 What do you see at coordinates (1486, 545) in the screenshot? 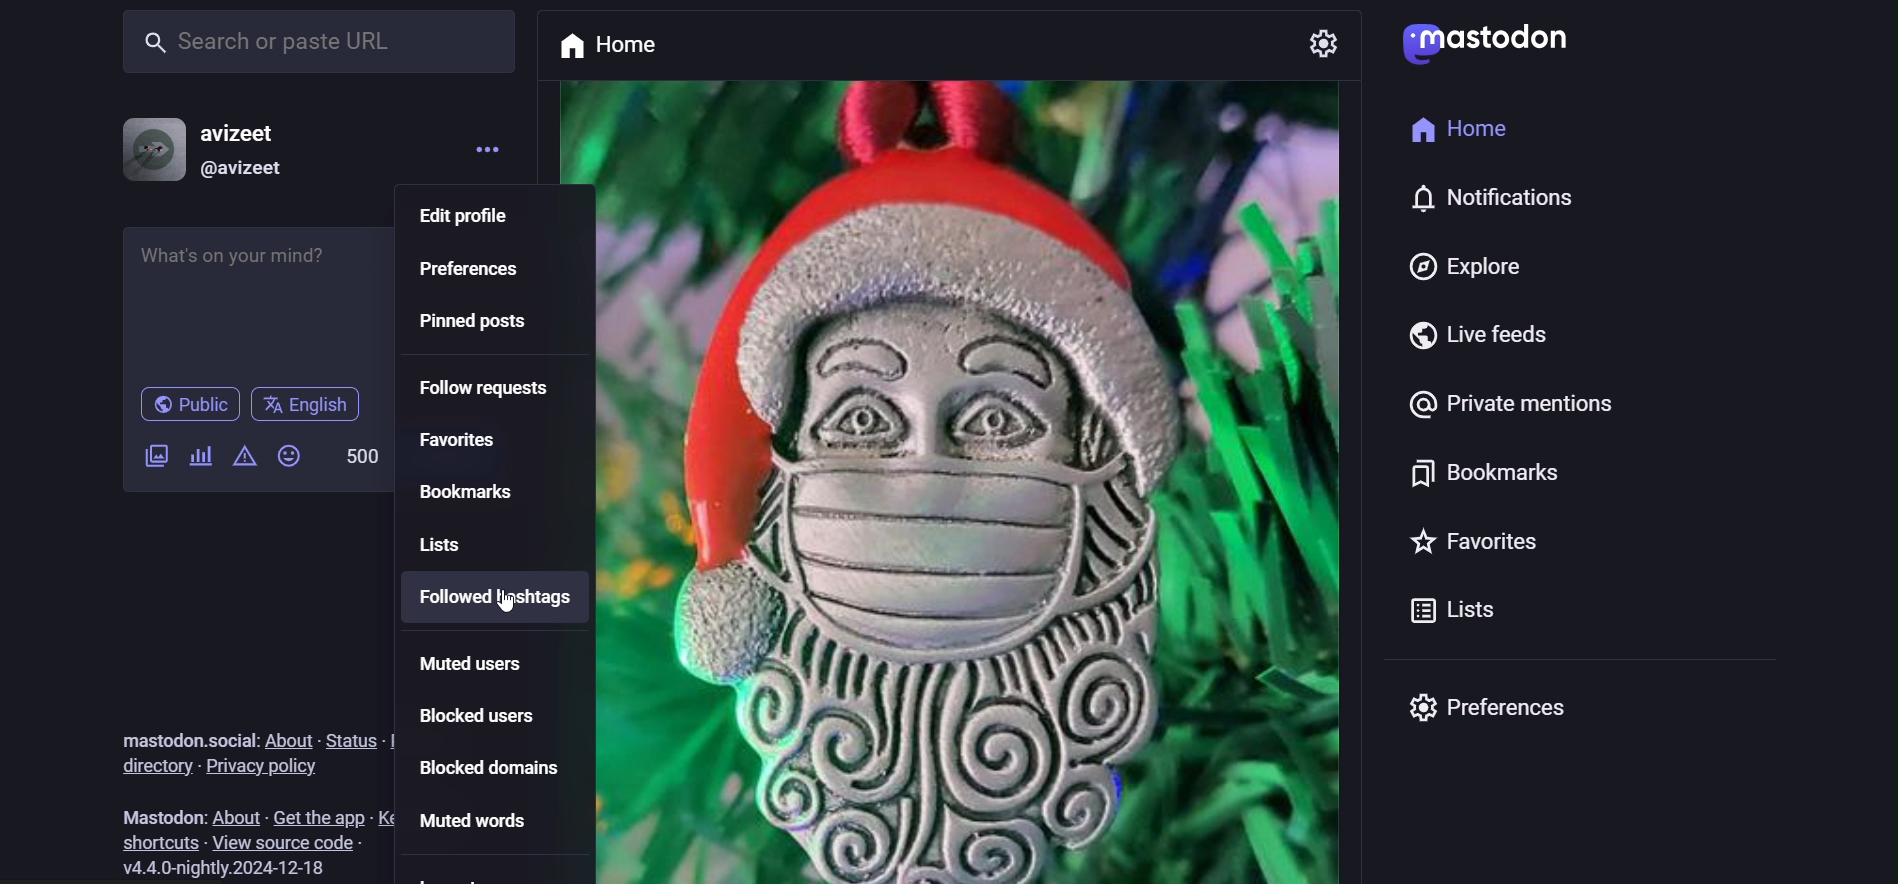
I see `favorites` at bounding box center [1486, 545].